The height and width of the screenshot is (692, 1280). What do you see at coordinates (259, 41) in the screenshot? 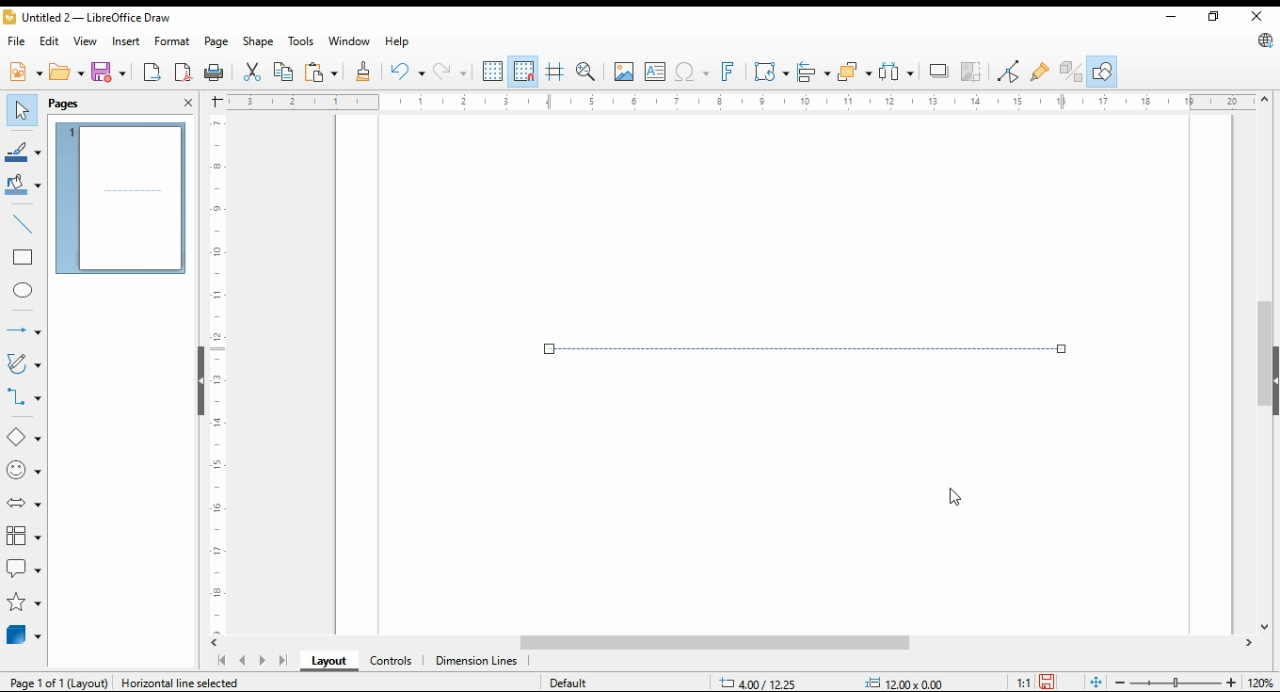
I see `shape` at bounding box center [259, 41].